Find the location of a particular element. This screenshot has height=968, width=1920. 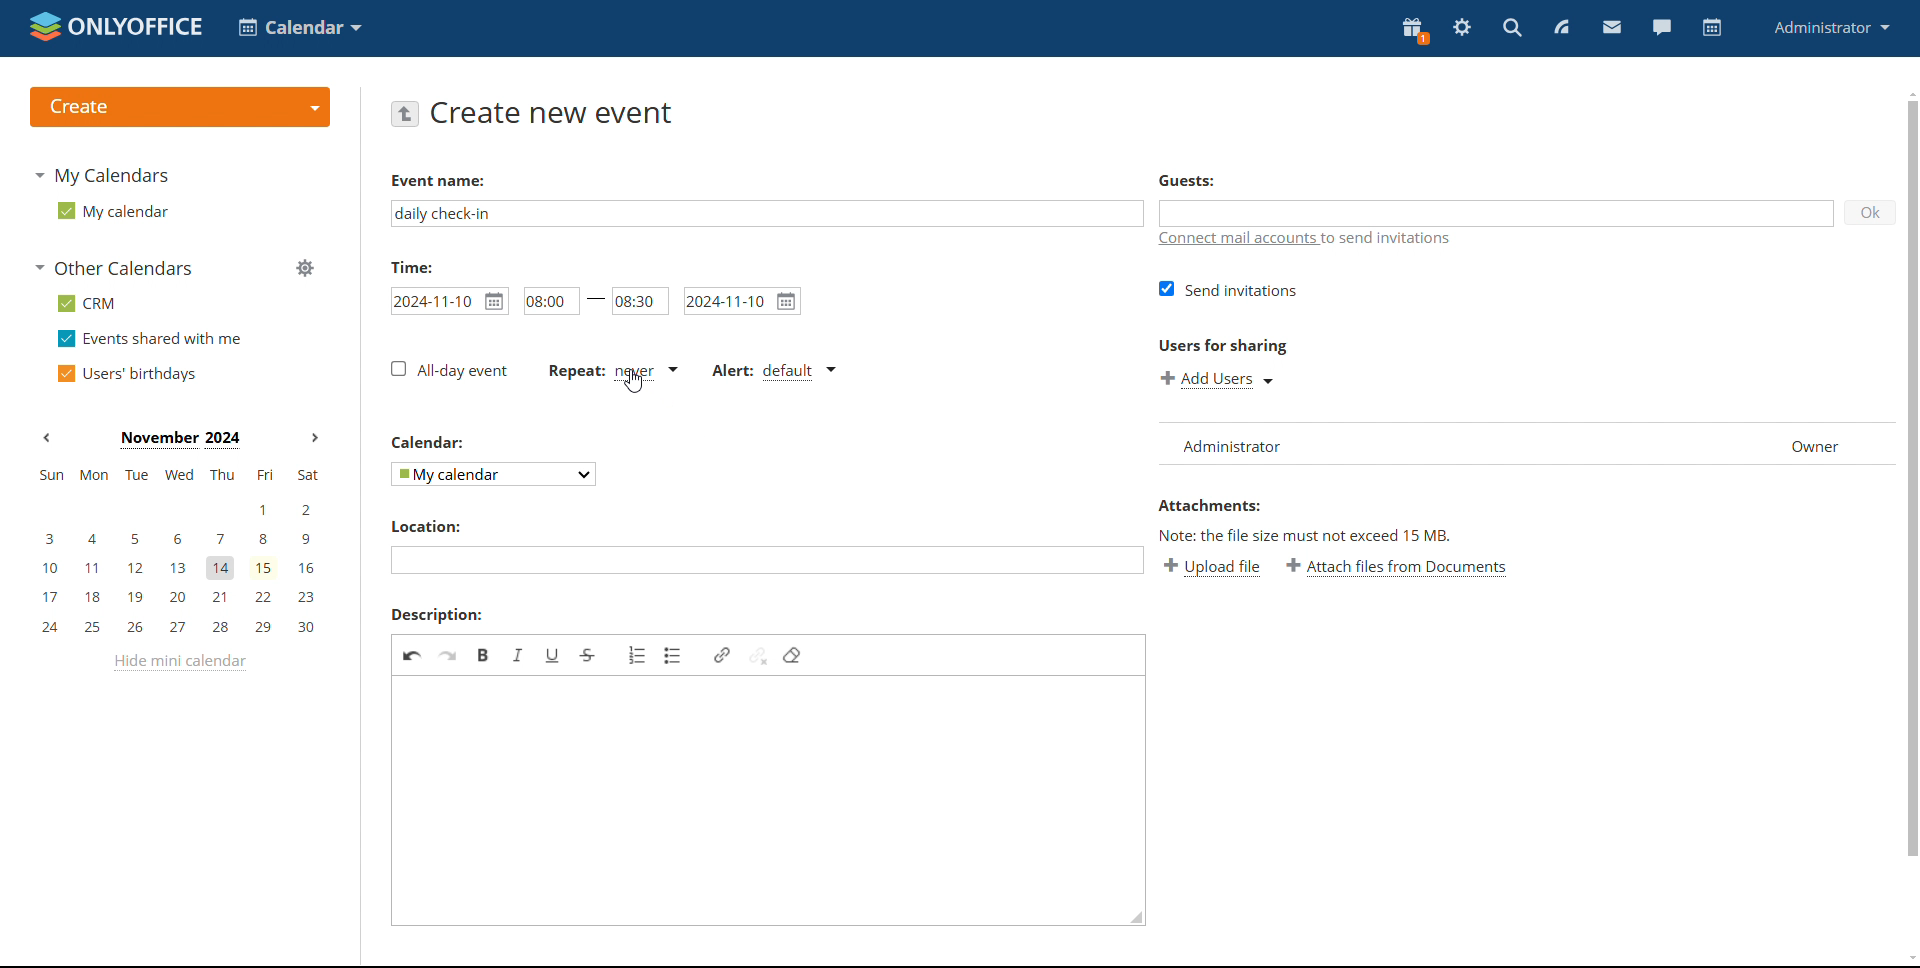

undo is located at coordinates (412, 655).